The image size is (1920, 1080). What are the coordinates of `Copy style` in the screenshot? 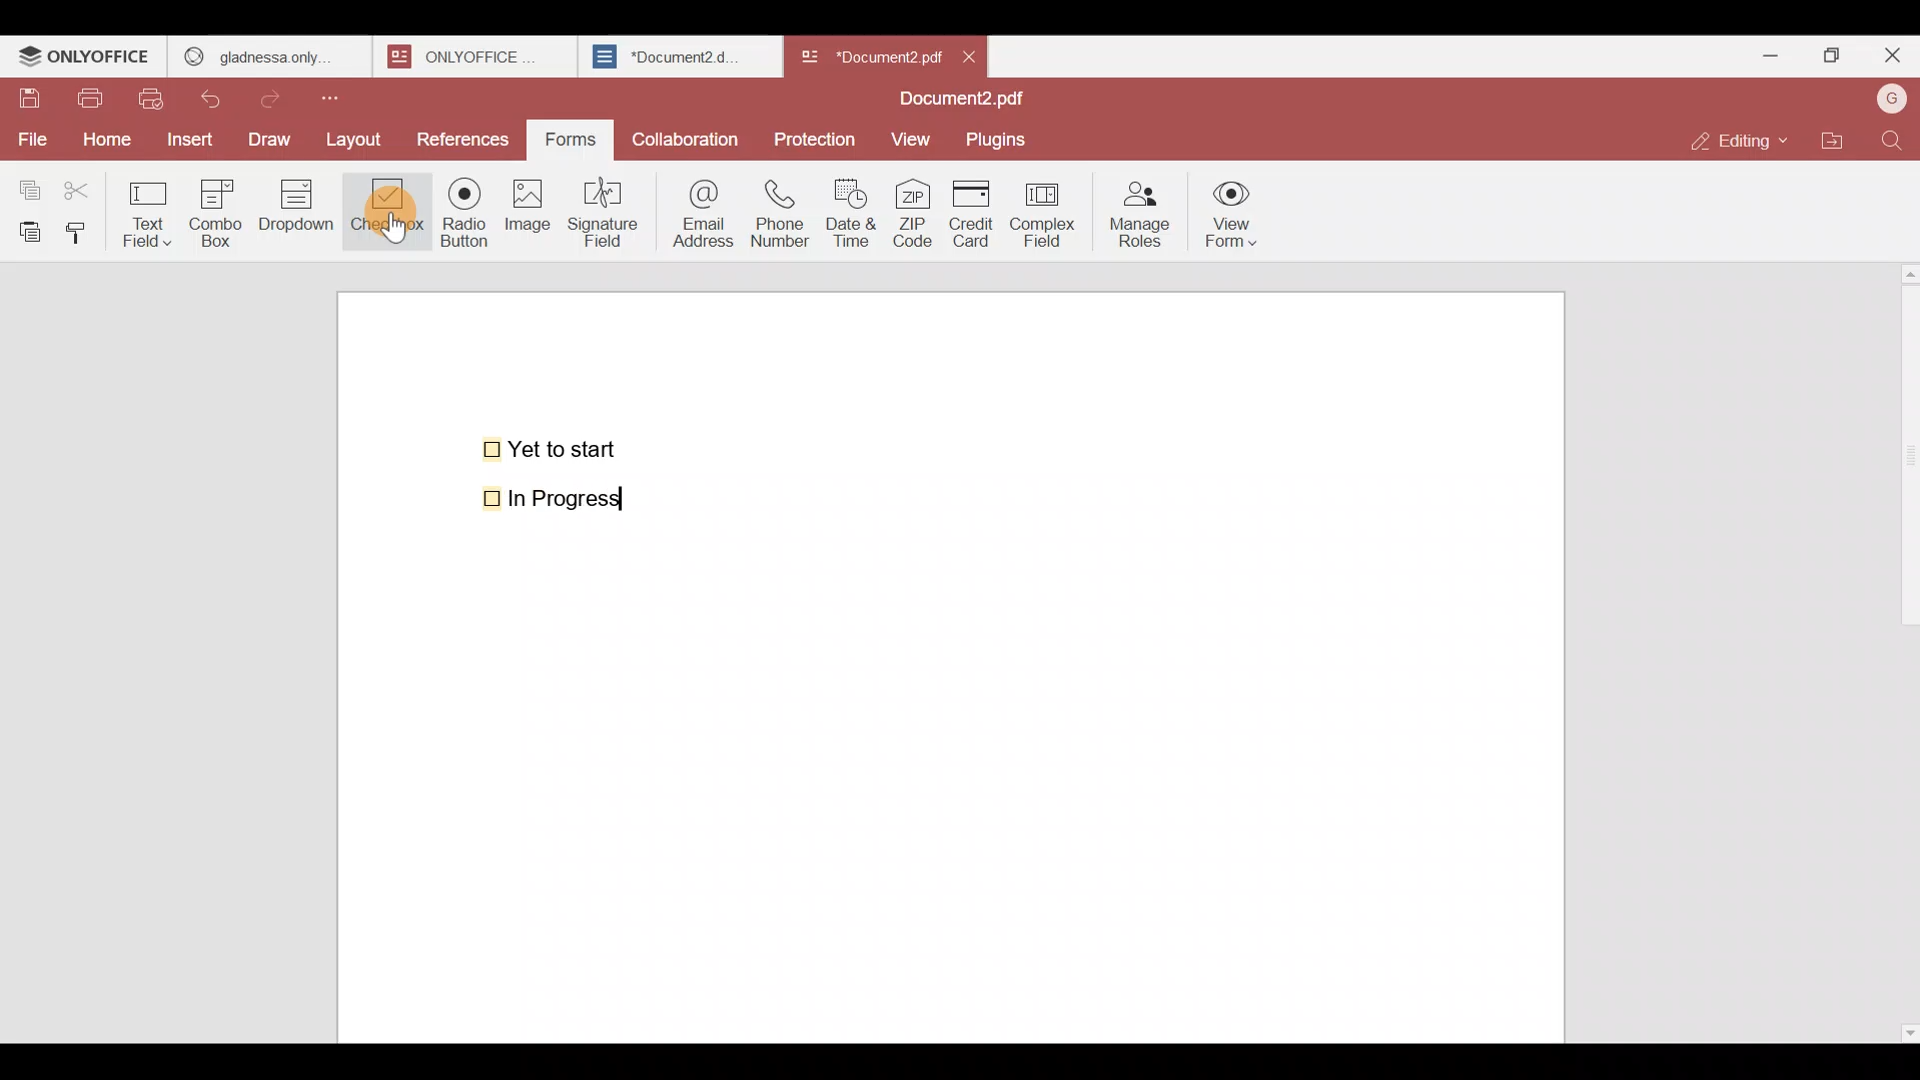 It's located at (84, 228).